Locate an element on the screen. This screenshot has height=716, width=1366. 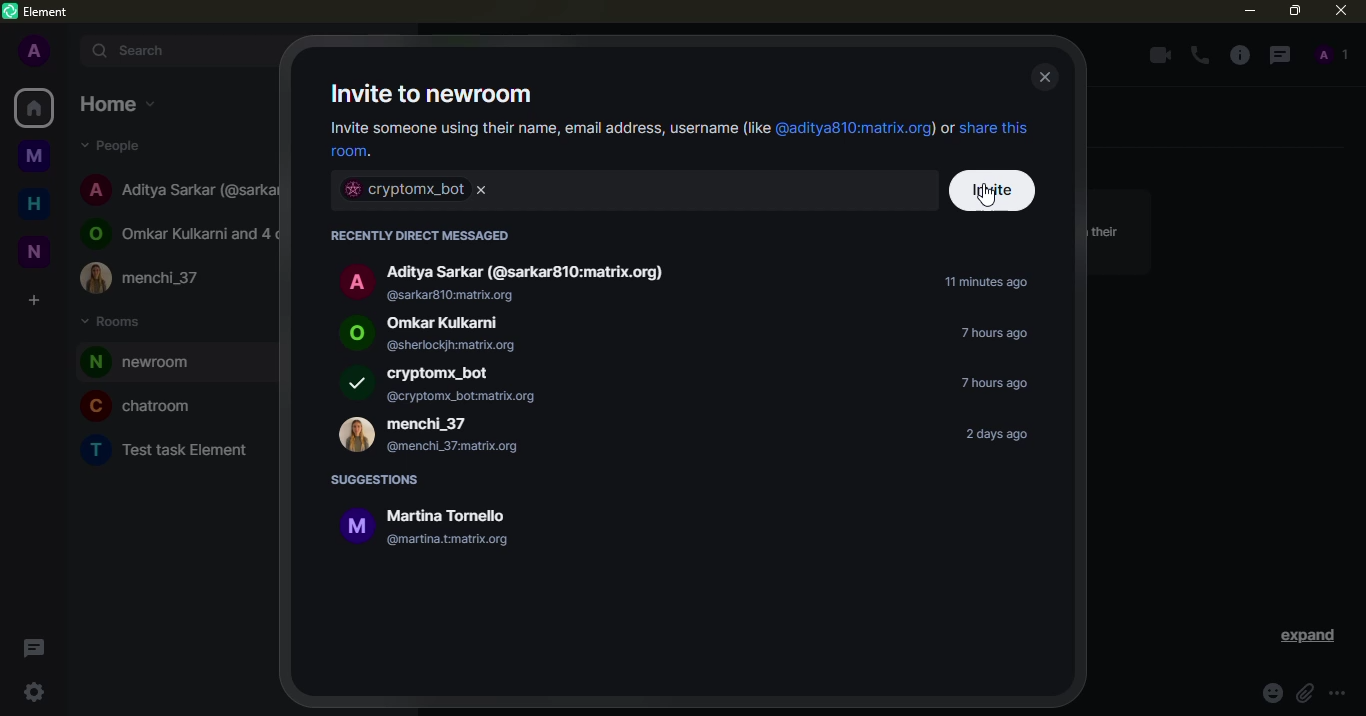
new is located at coordinates (35, 251).